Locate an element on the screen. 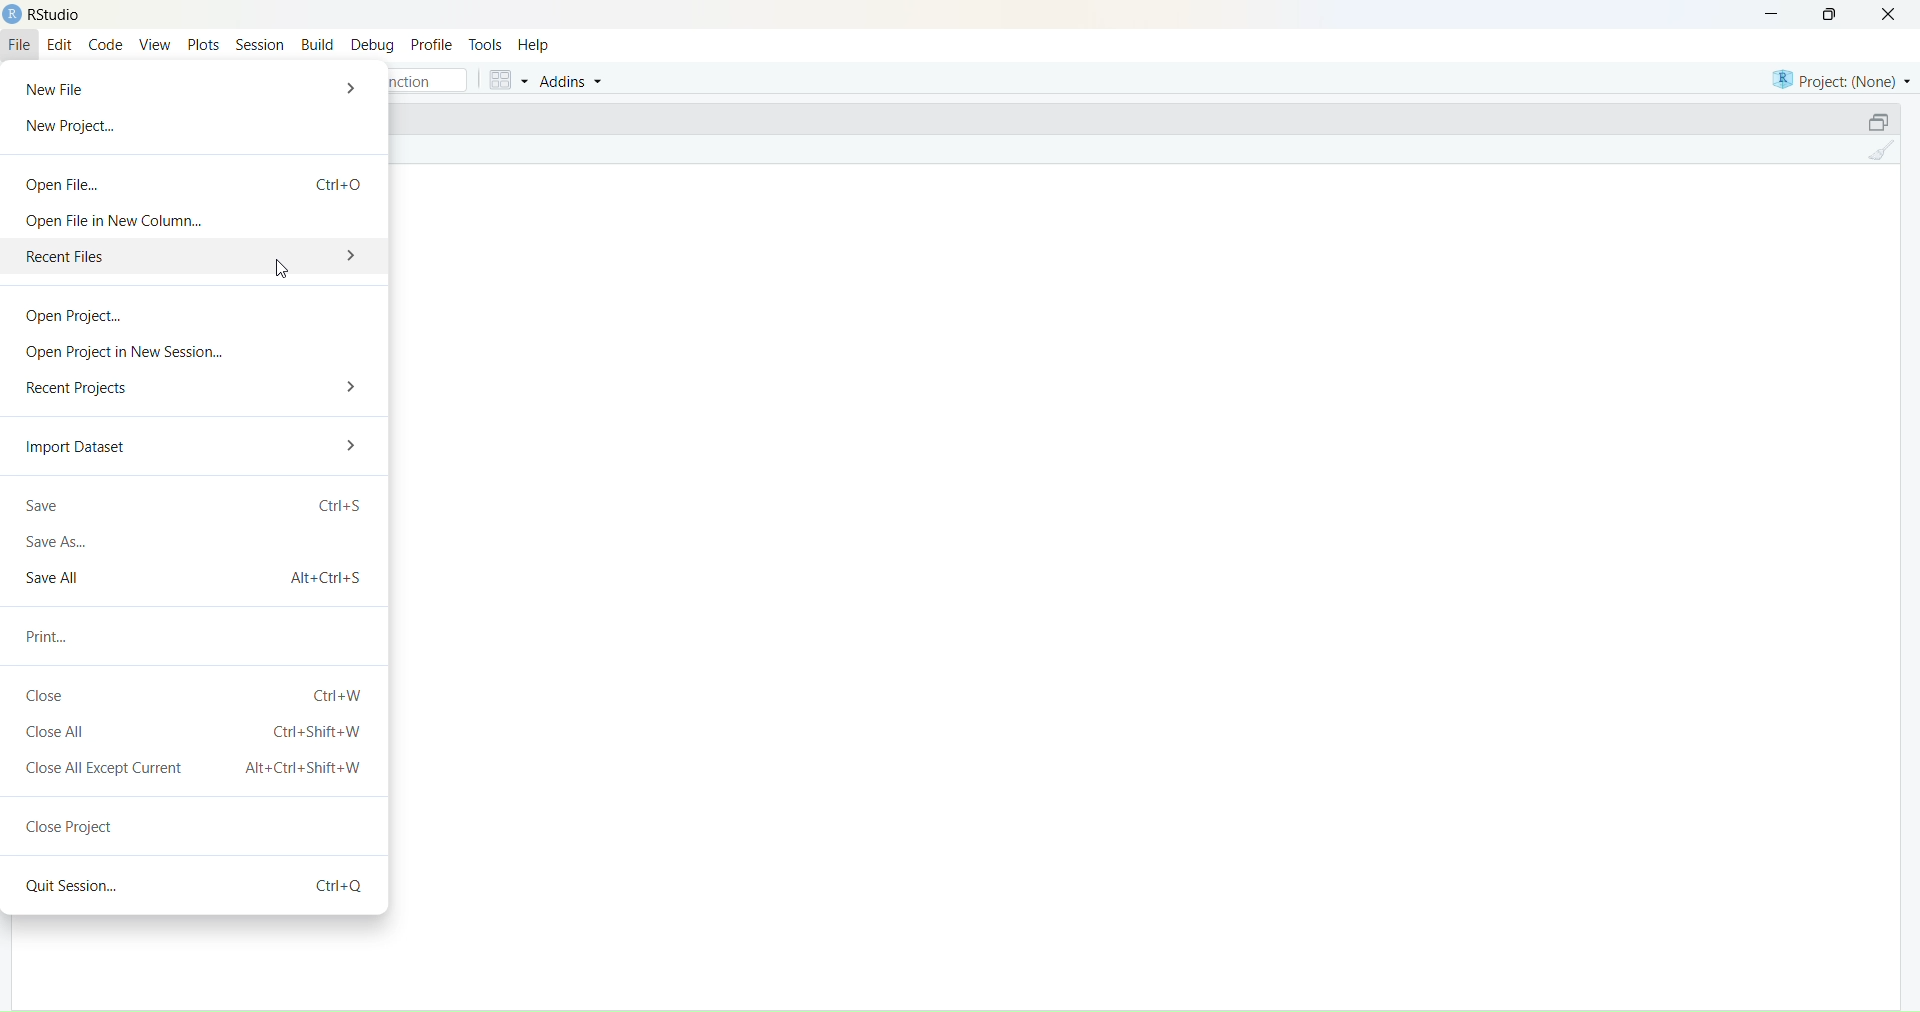 Image resolution: width=1920 pixels, height=1012 pixels. File is located at coordinates (21, 43).